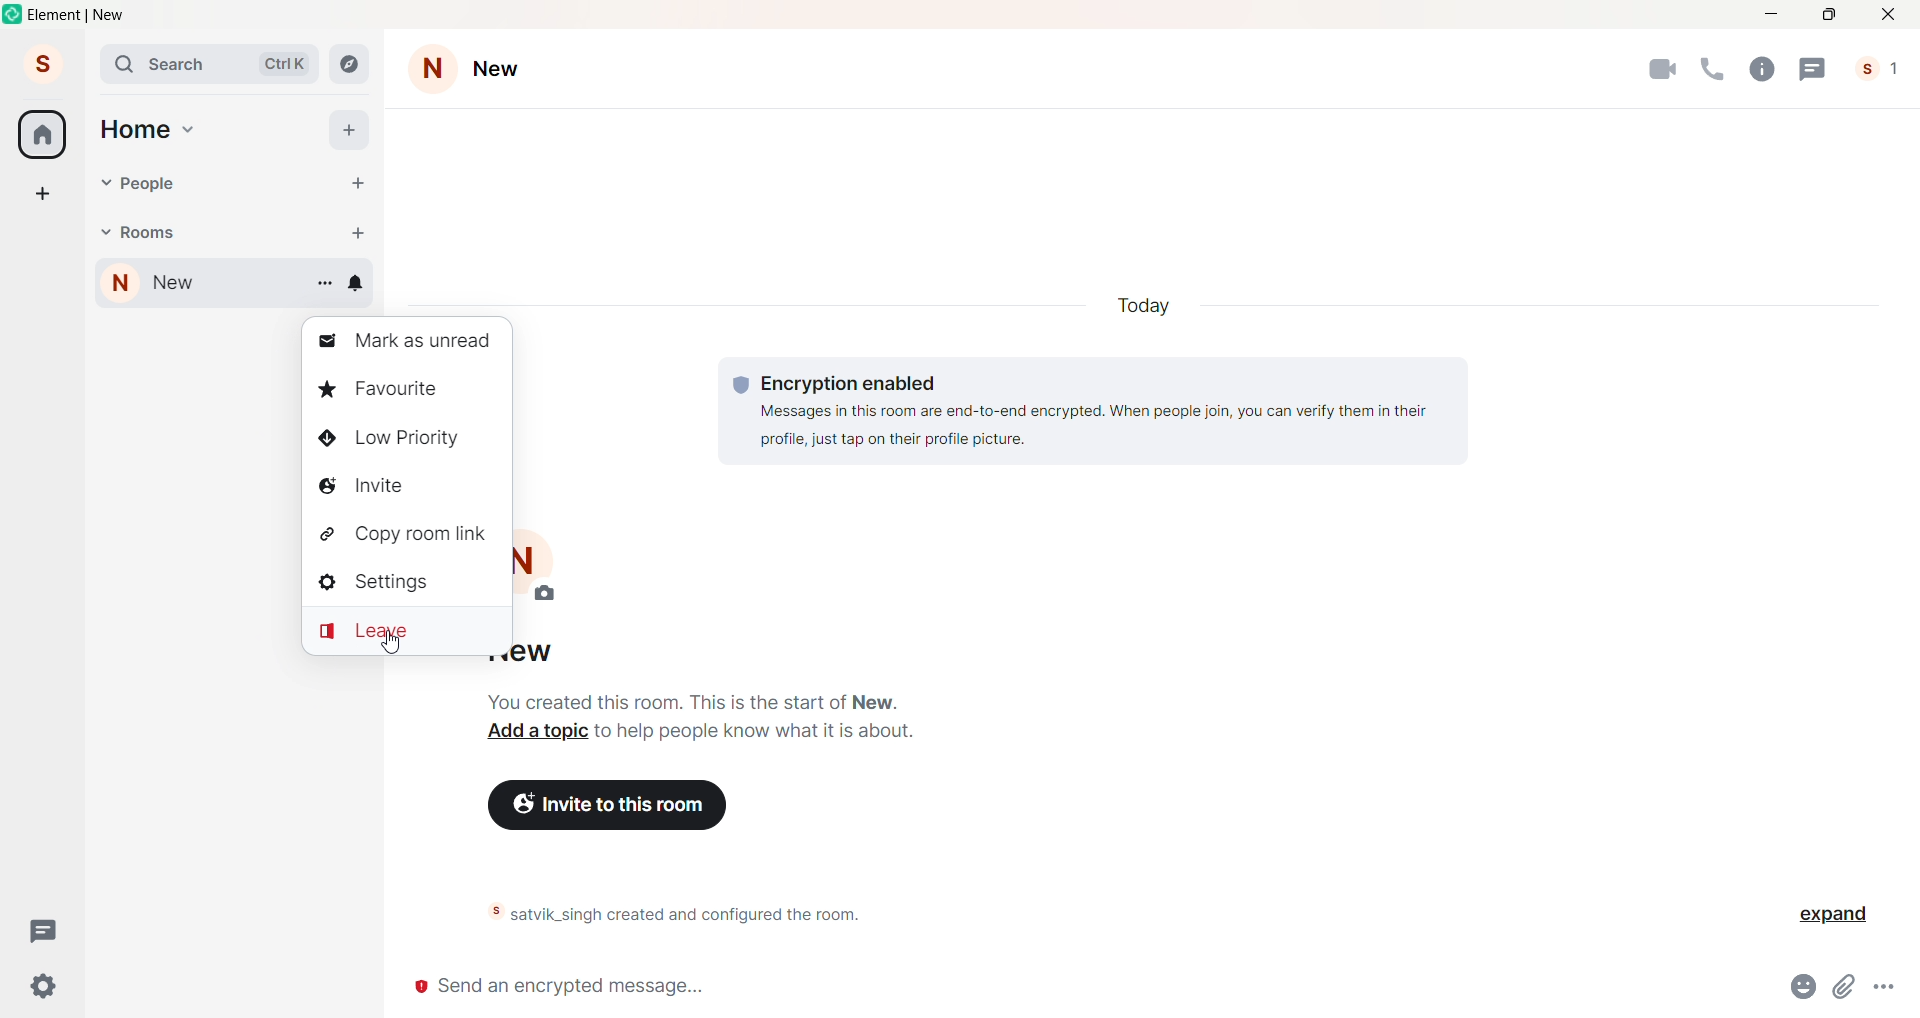 The height and width of the screenshot is (1018, 1920). What do you see at coordinates (348, 64) in the screenshot?
I see `Explore Rooms` at bounding box center [348, 64].